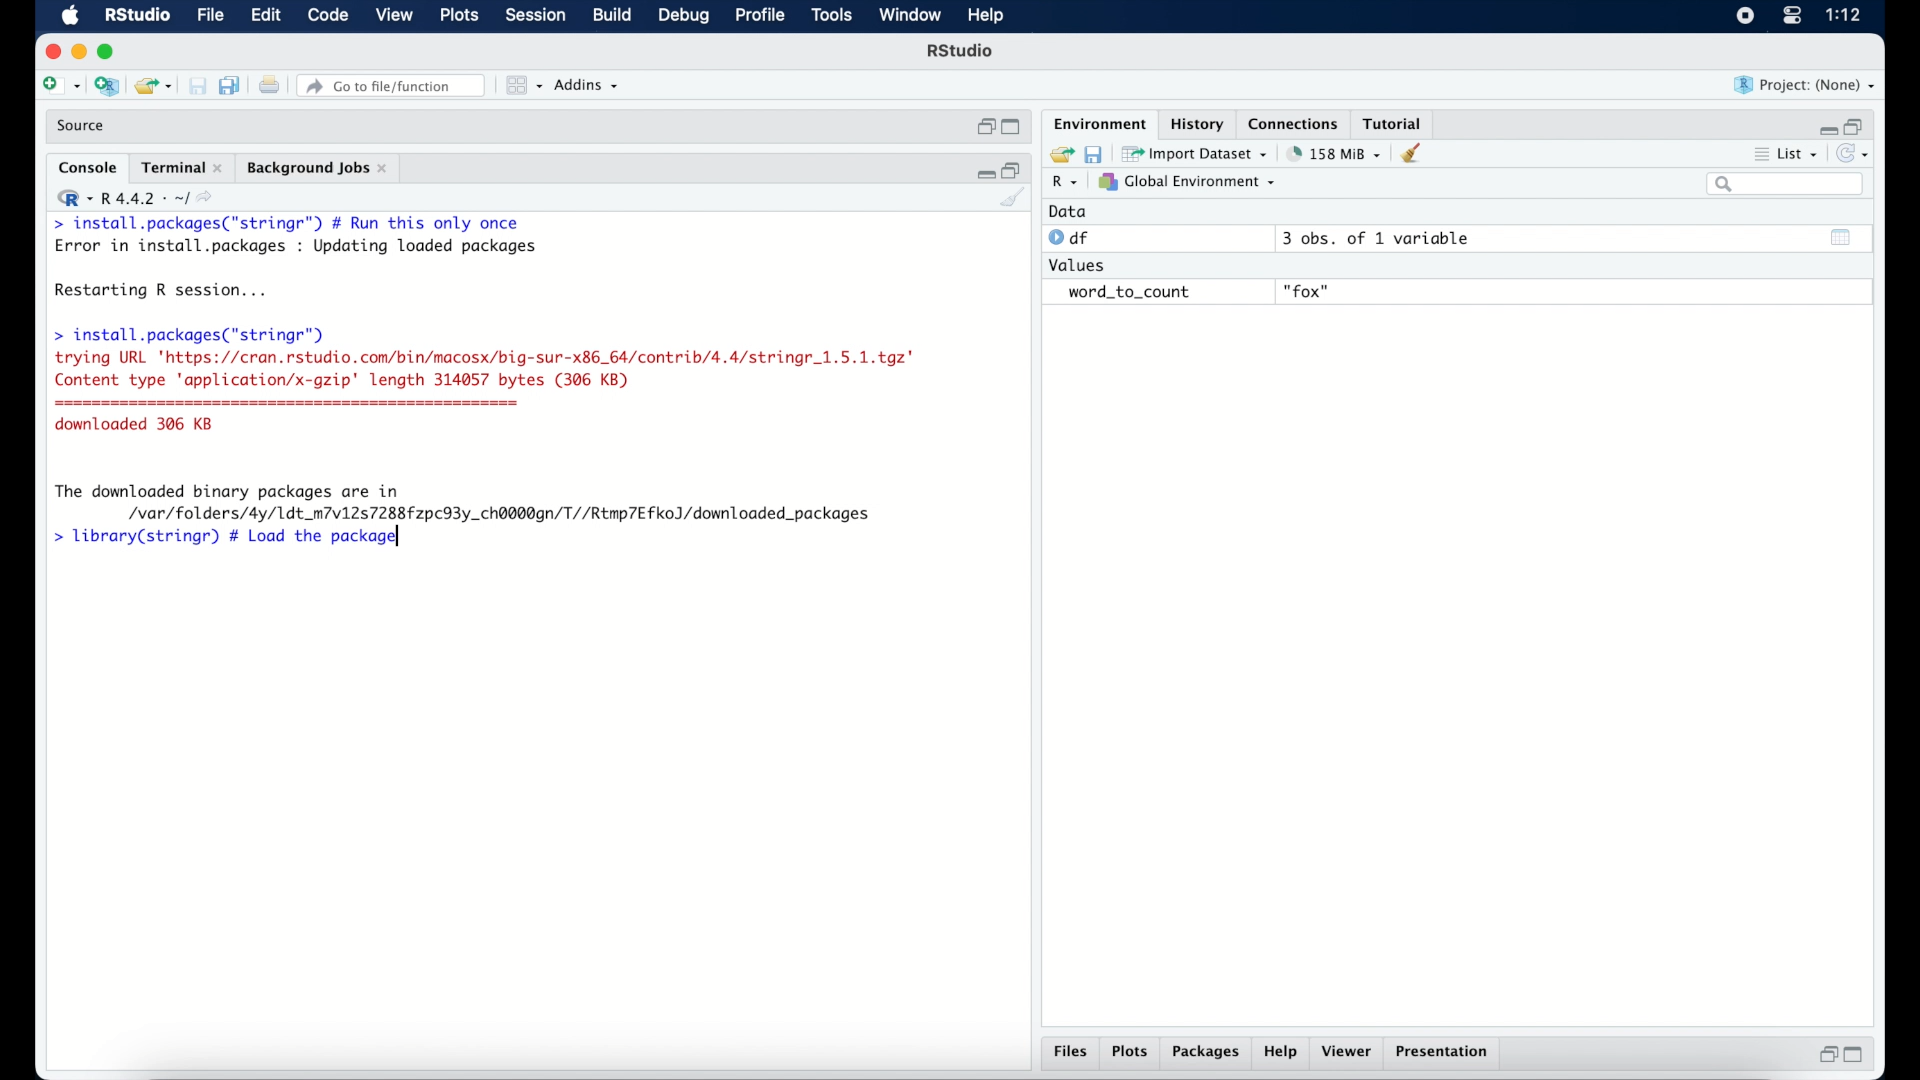 The width and height of the screenshot is (1920, 1080). I want to click on view in pane, so click(522, 86).